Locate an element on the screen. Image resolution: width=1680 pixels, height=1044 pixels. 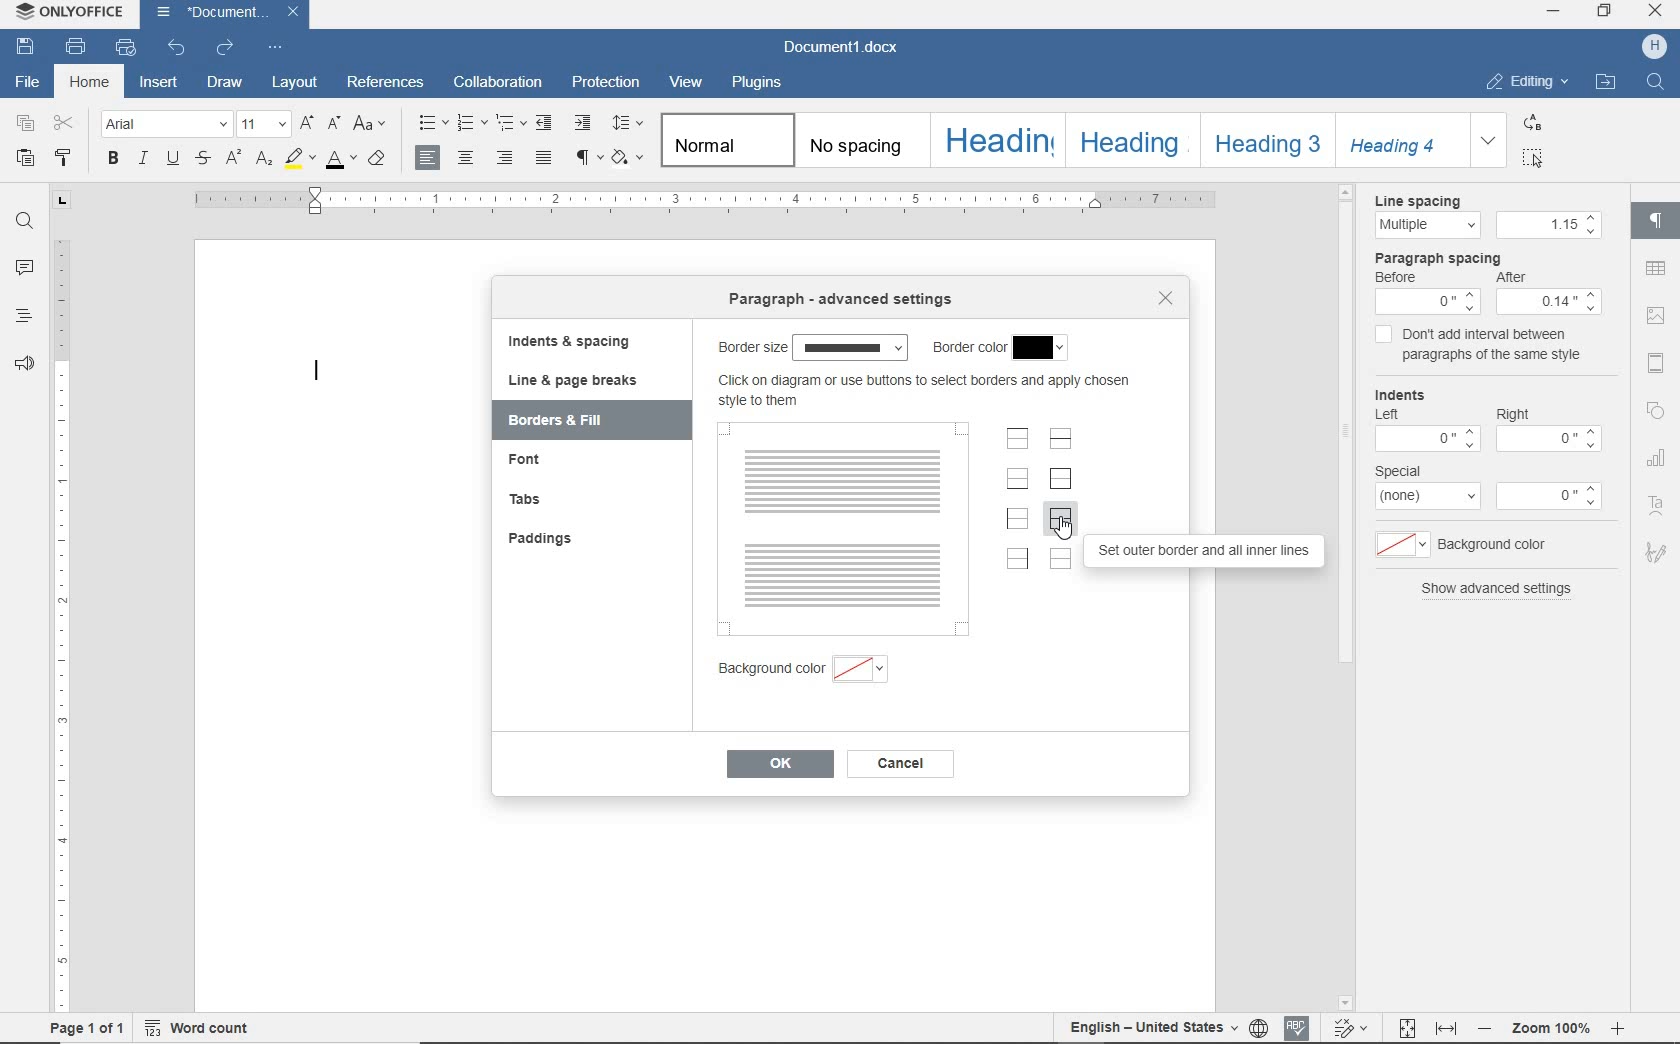
Click on diagram or use buttons to select borders and apply chosen style to them. is located at coordinates (929, 395).